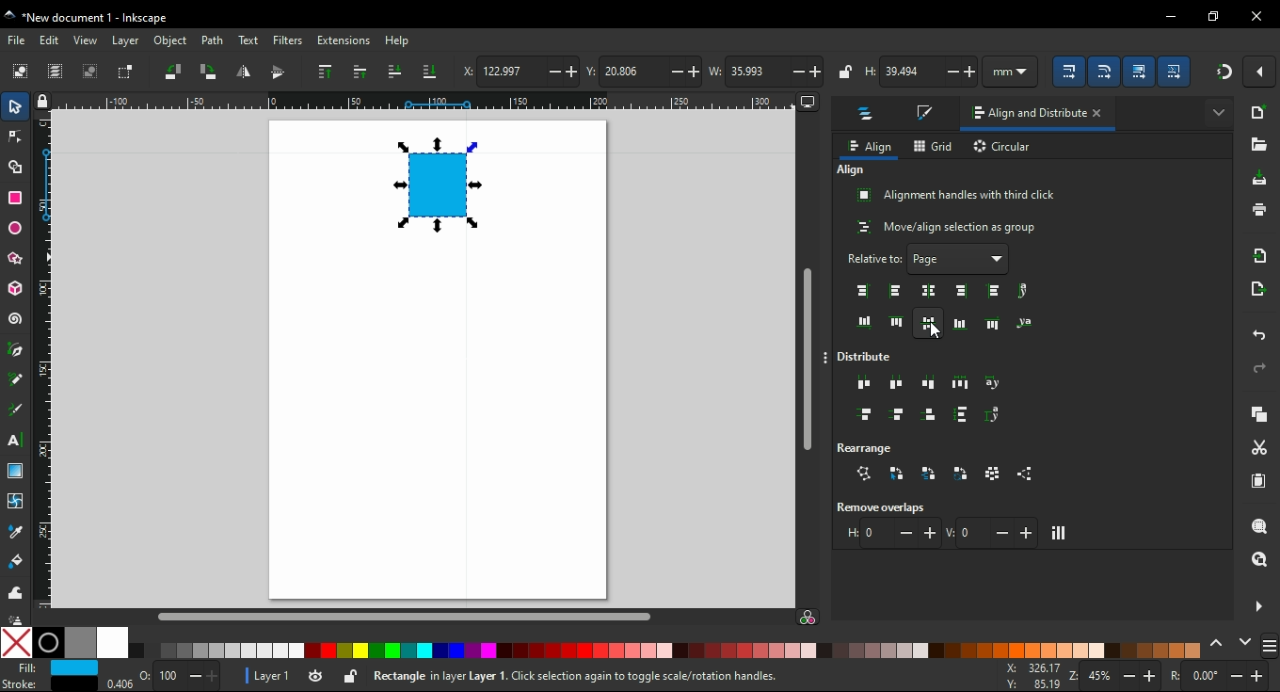 Image resolution: width=1280 pixels, height=692 pixels. I want to click on align right edge of objects to left edge of anchor, so click(864, 291).